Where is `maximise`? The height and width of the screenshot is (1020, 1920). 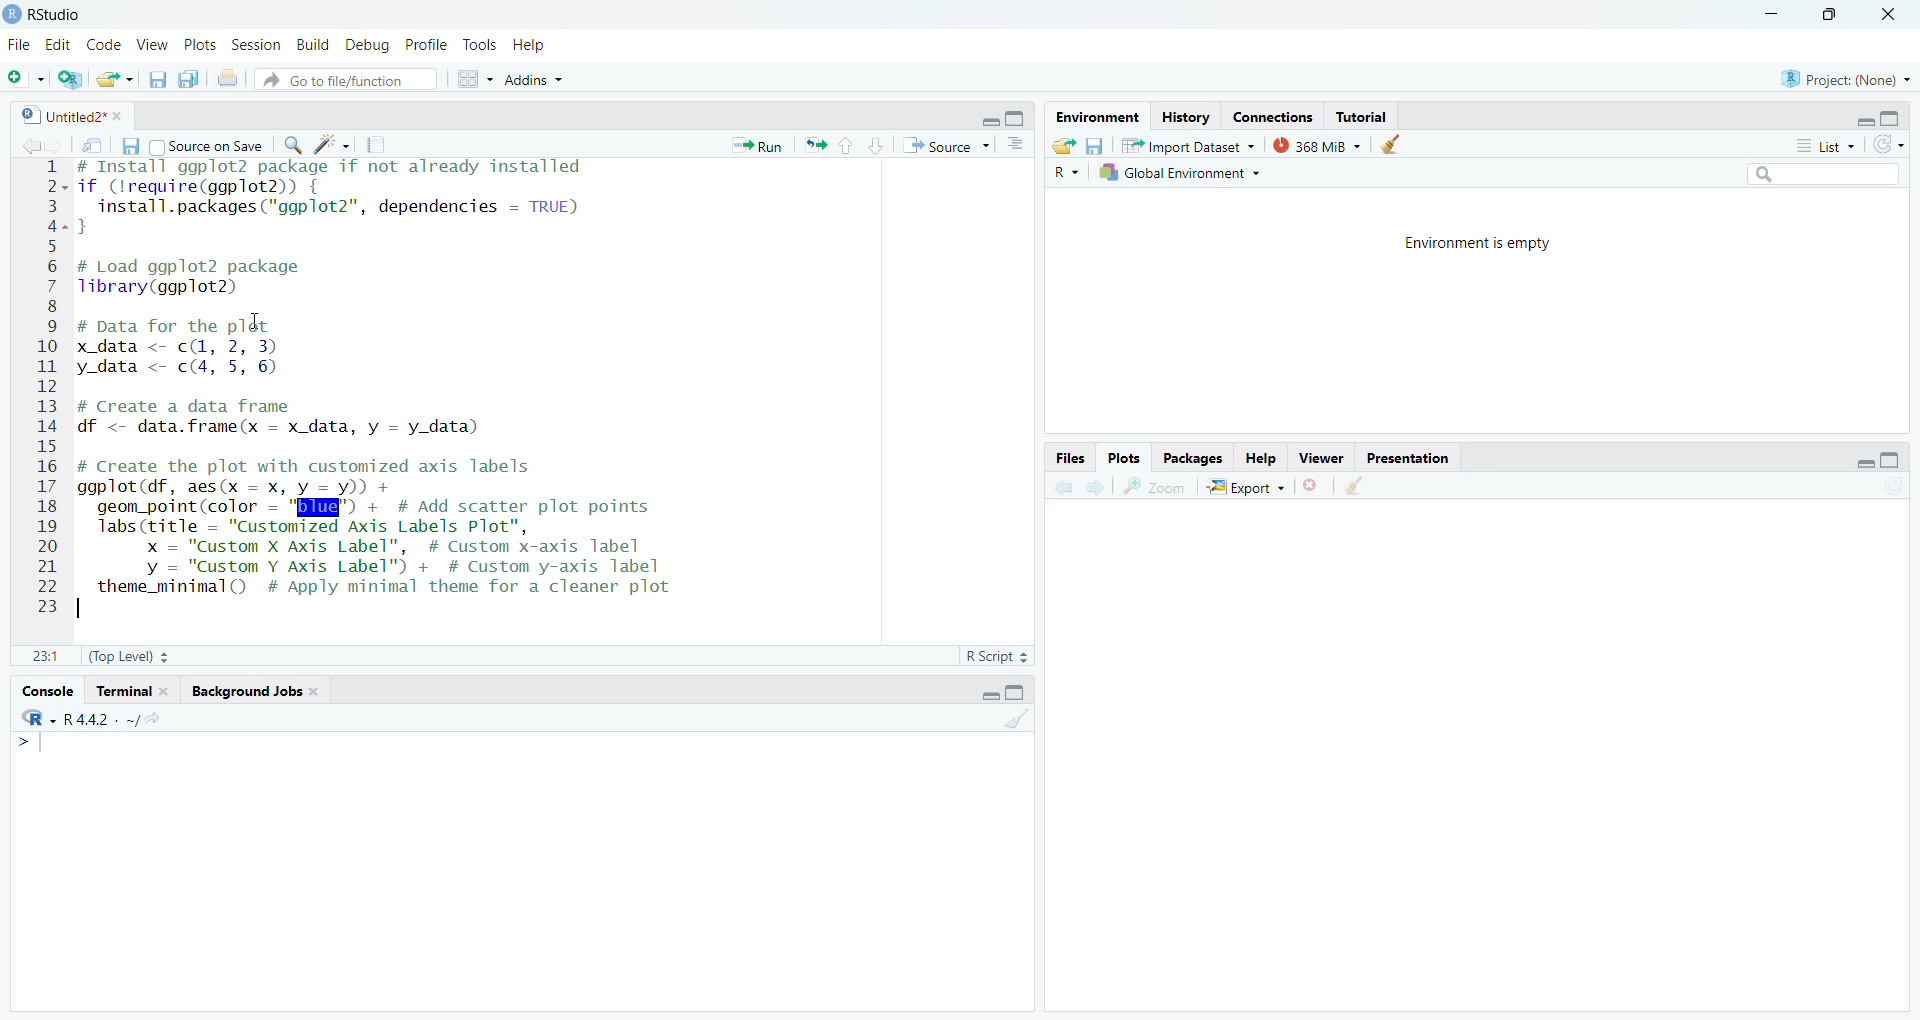
maximise is located at coordinates (1834, 15).